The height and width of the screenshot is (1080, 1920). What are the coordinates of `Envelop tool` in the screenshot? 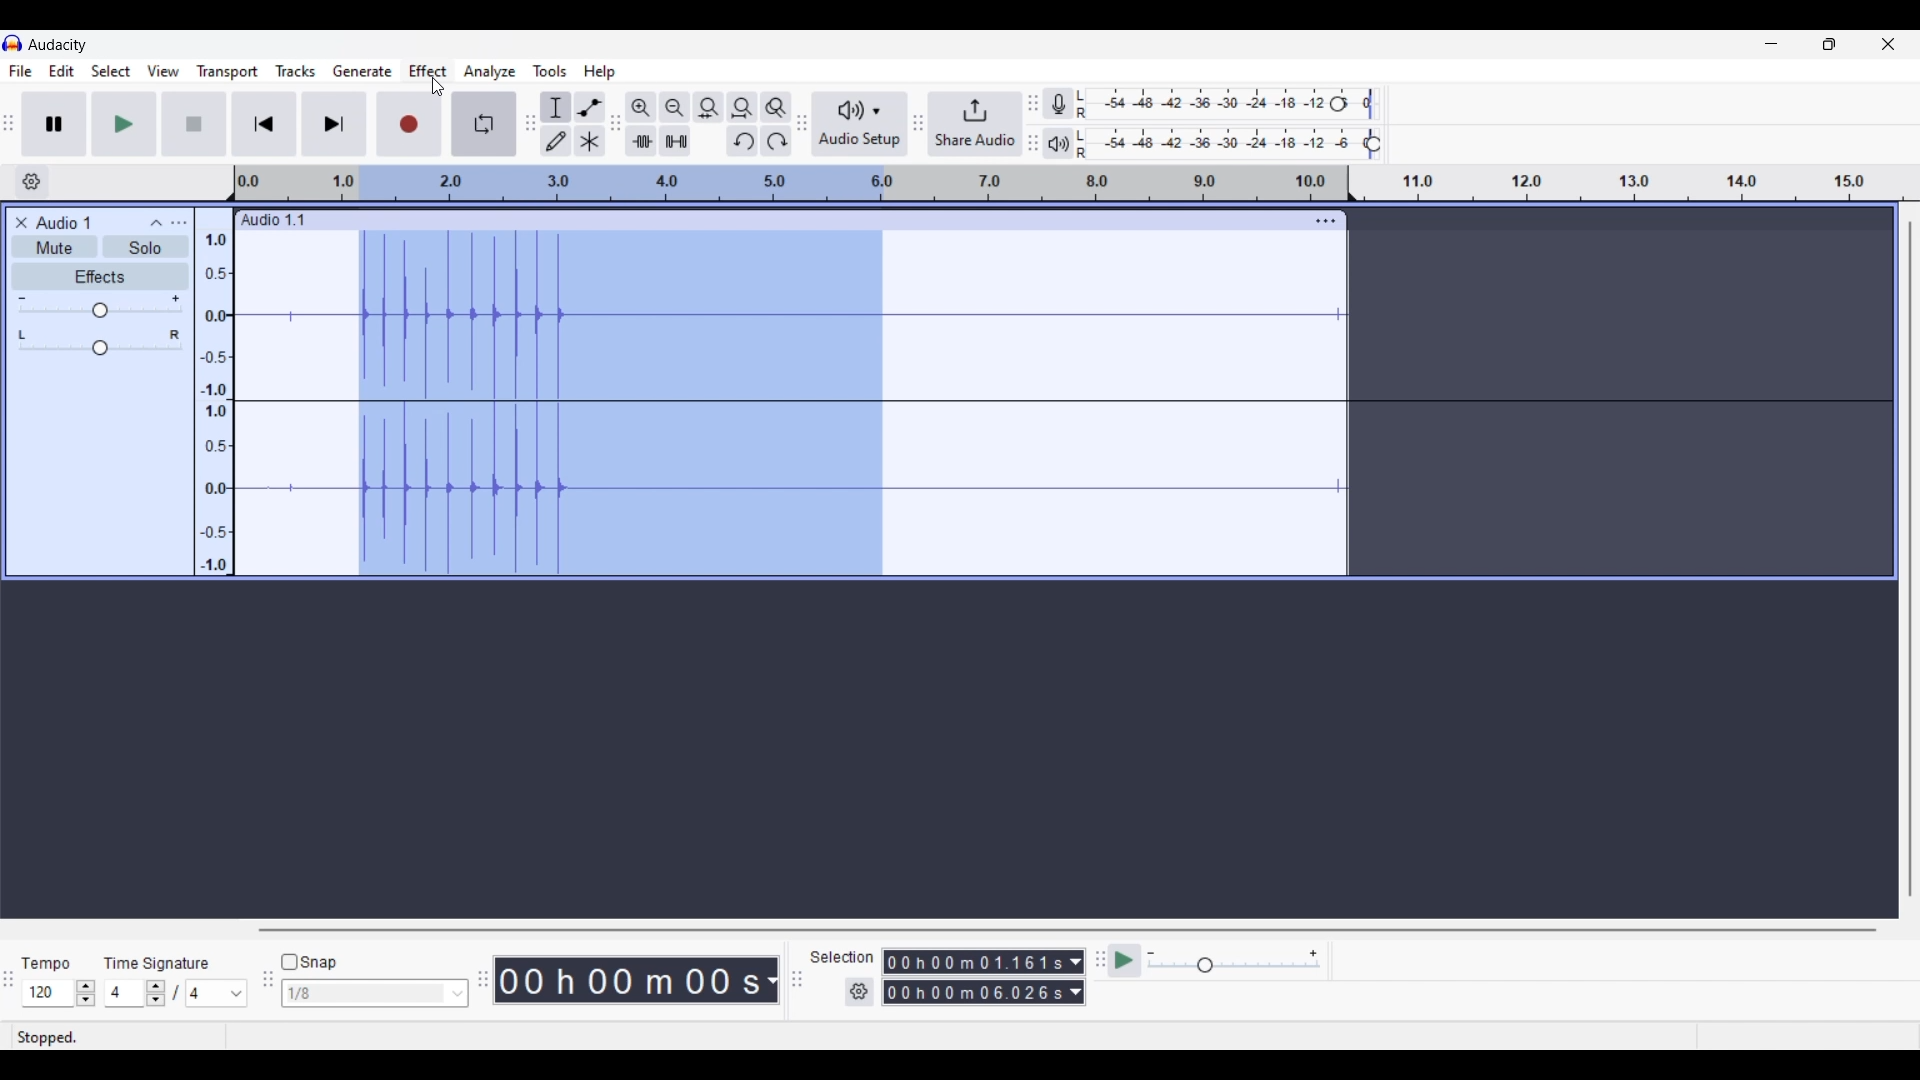 It's located at (590, 106).